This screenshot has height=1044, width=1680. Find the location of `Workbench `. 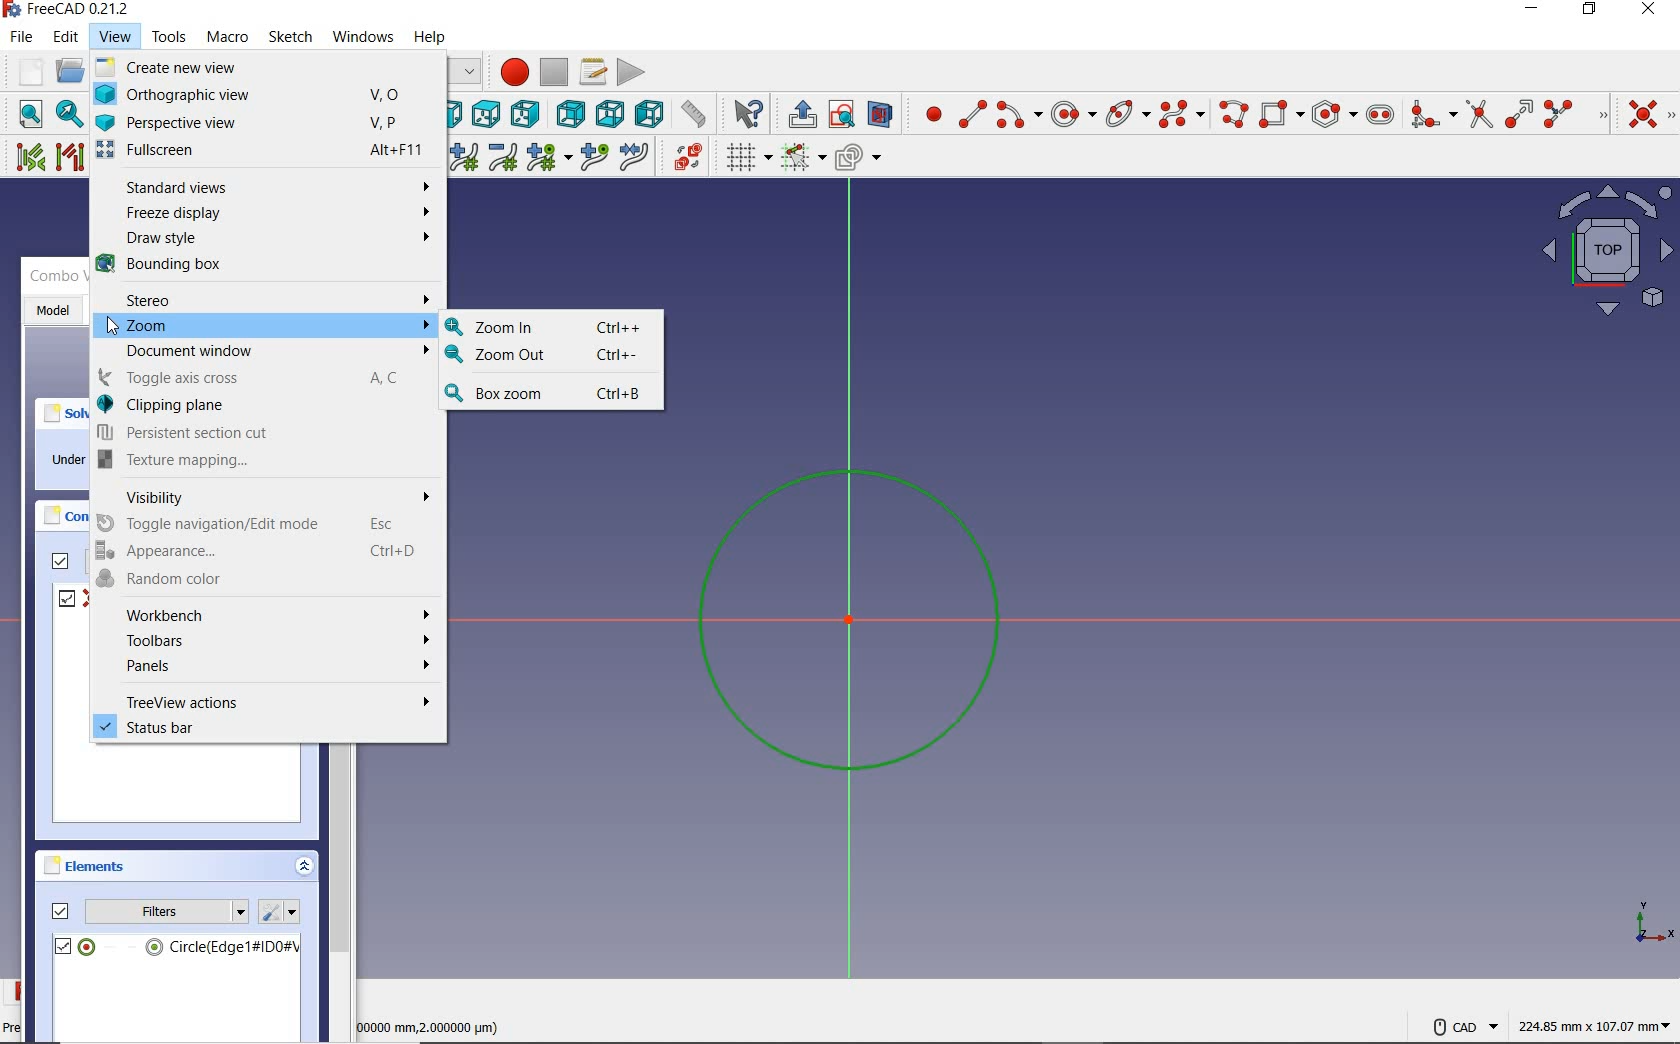

Workbench  is located at coordinates (269, 615).